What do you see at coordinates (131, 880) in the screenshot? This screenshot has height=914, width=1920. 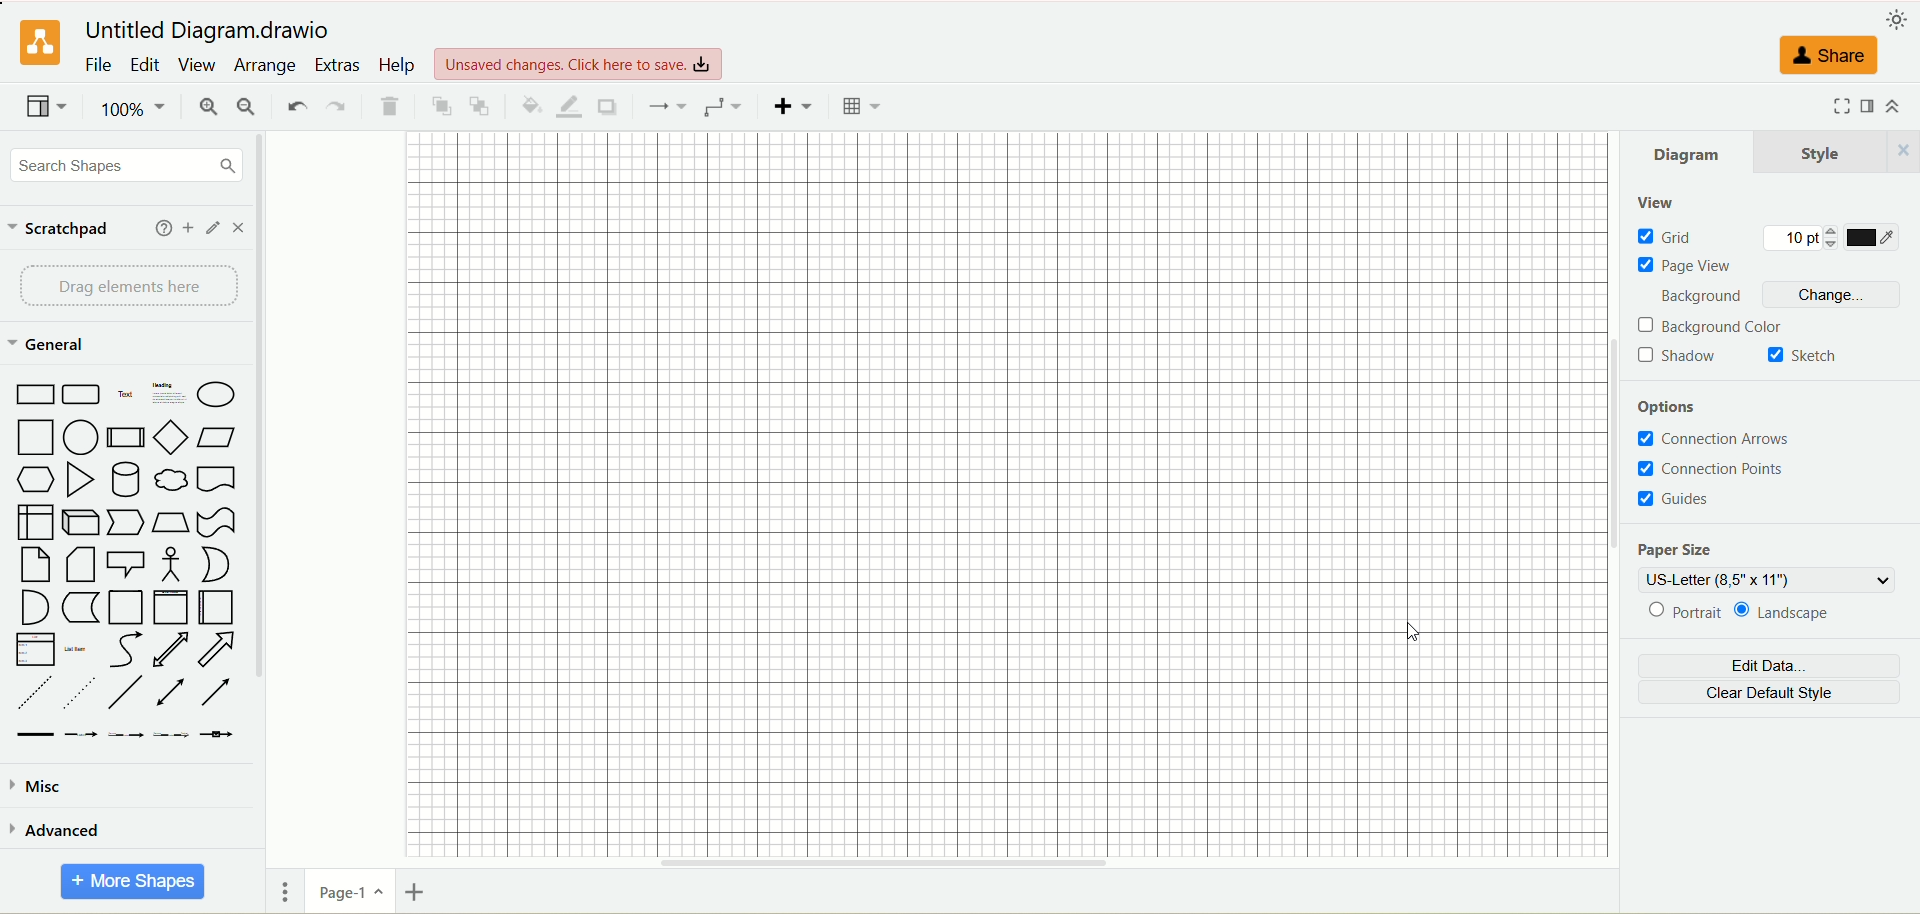 I see `more shapes` at bounding box center [131, 880].